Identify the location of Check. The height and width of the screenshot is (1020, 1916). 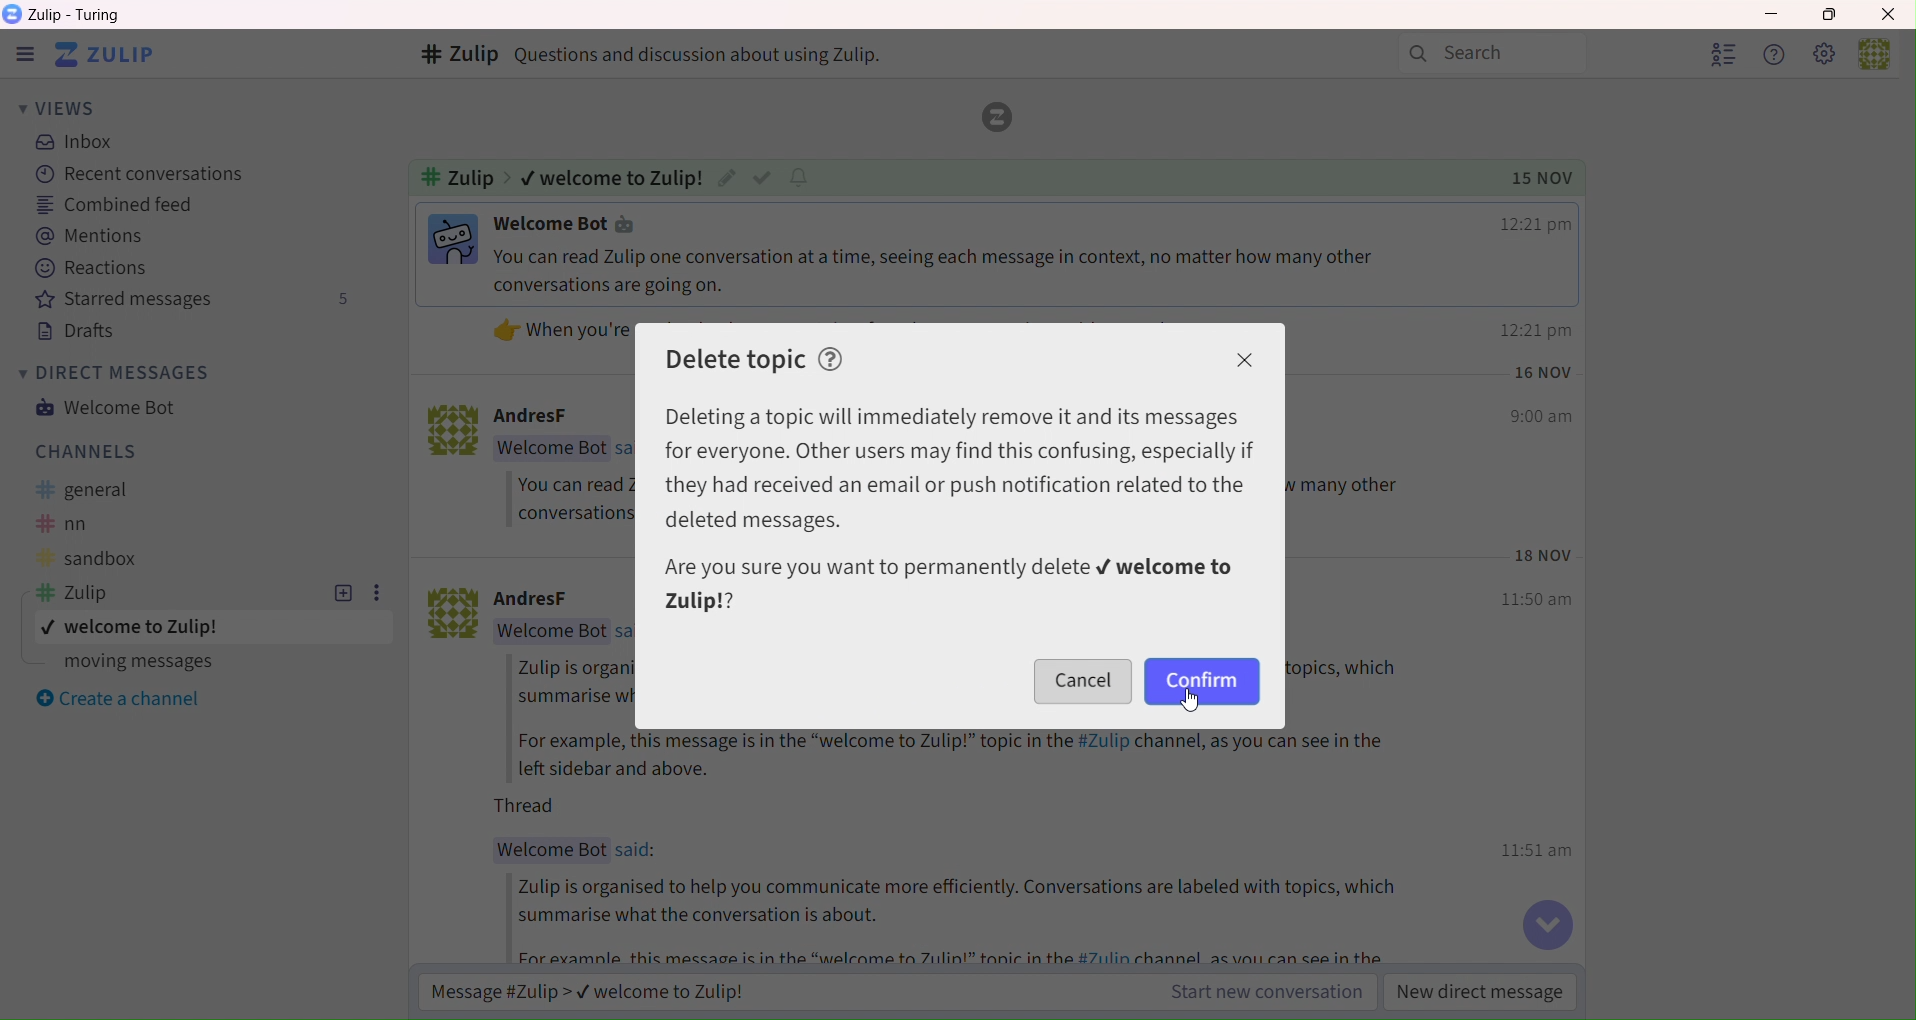
(762, 178).